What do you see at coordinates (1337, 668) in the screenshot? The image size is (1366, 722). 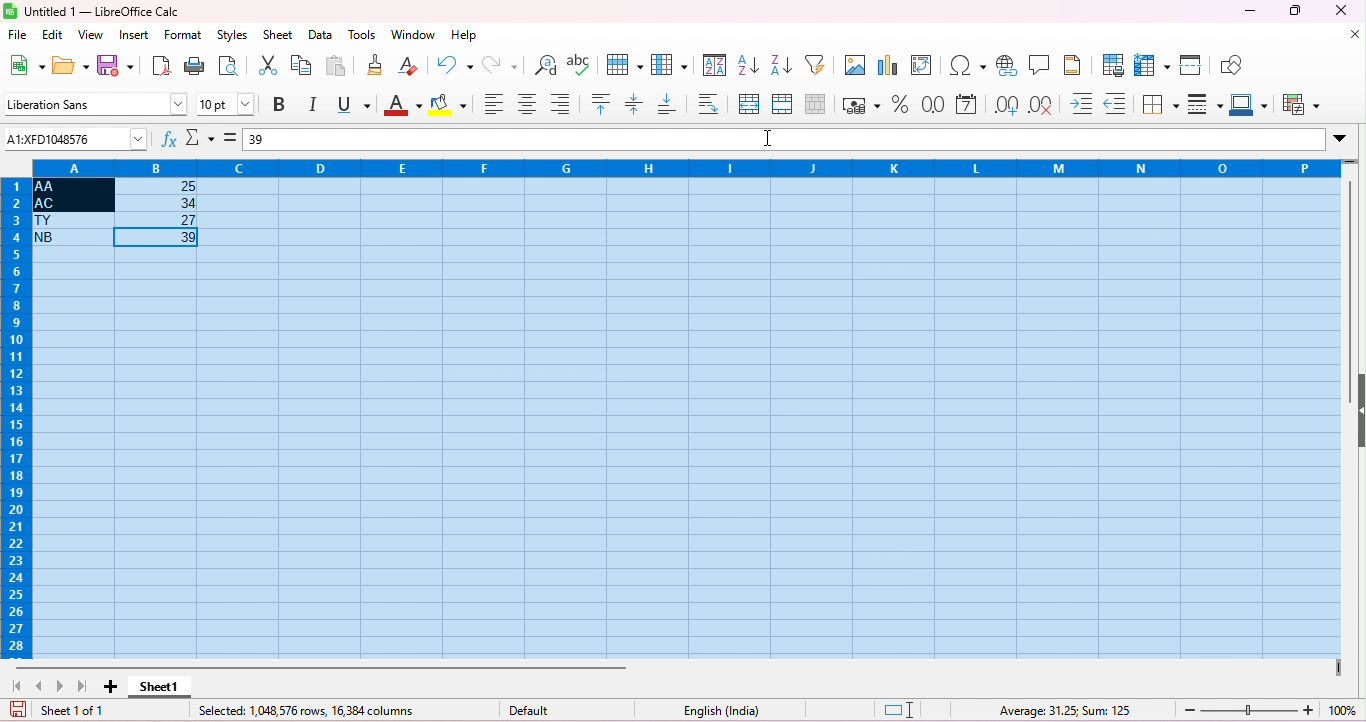 I see `drag to view next columns` at bounding box center [1337, 668].